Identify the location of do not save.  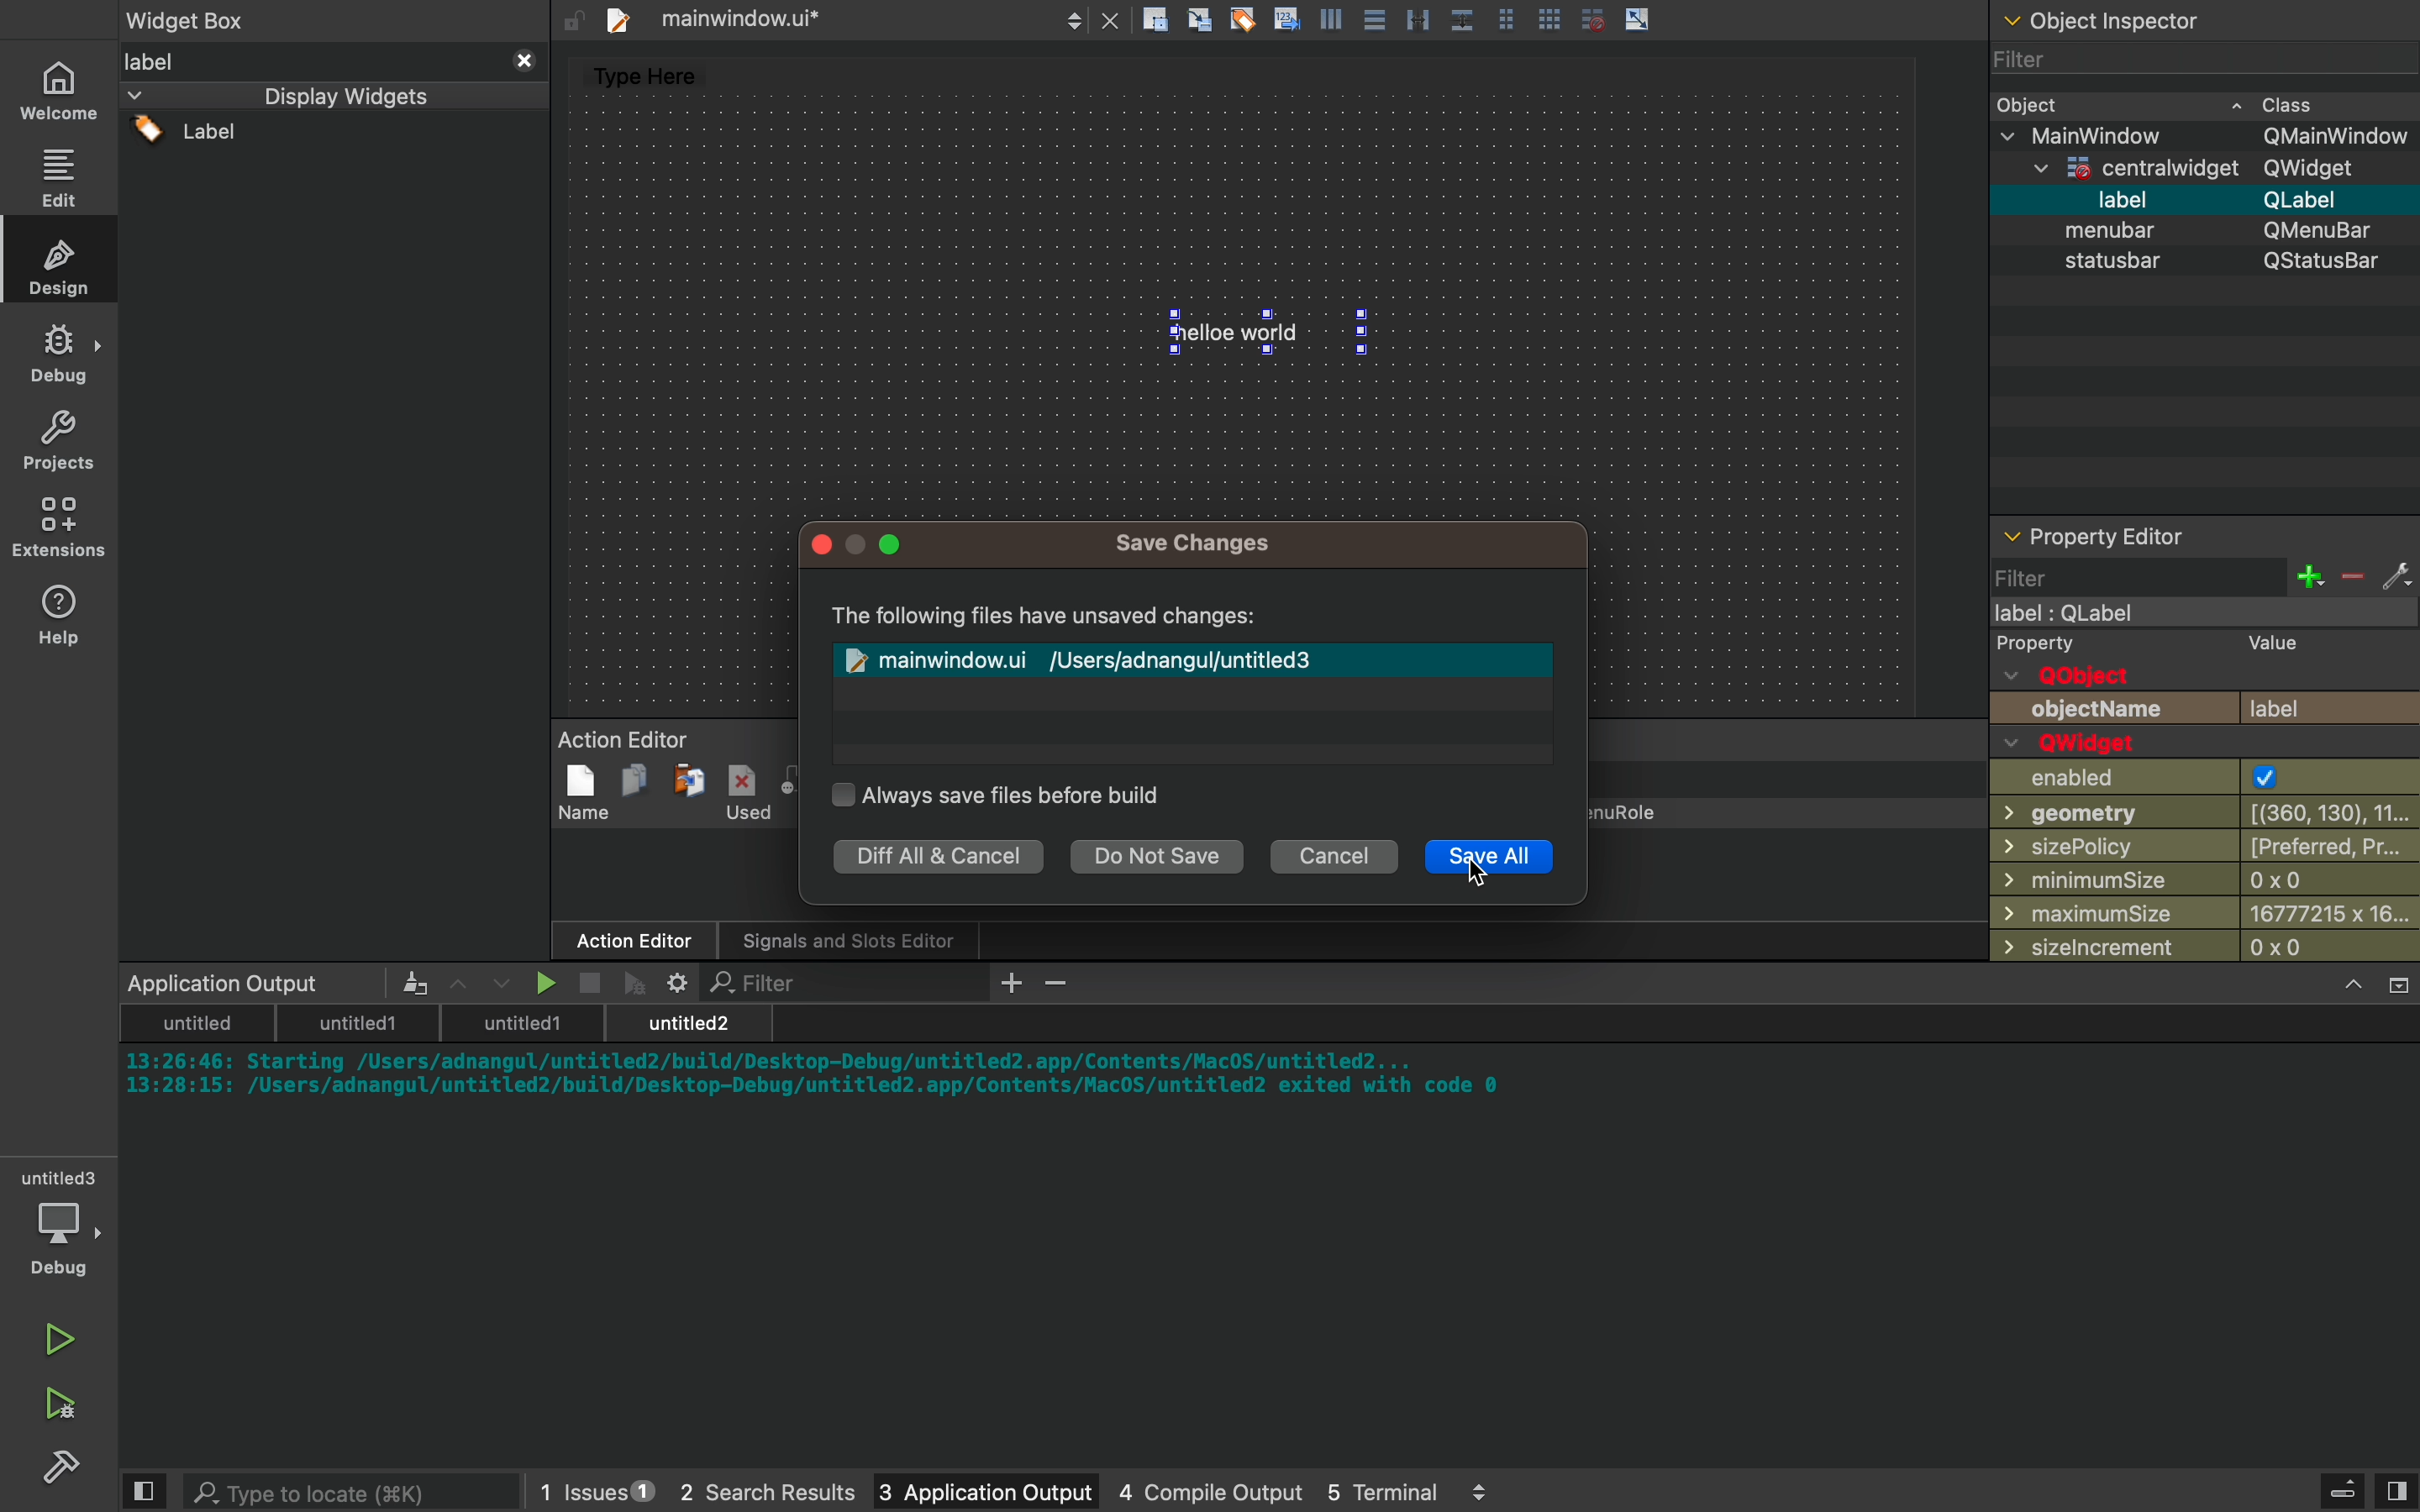
(1156, 853).